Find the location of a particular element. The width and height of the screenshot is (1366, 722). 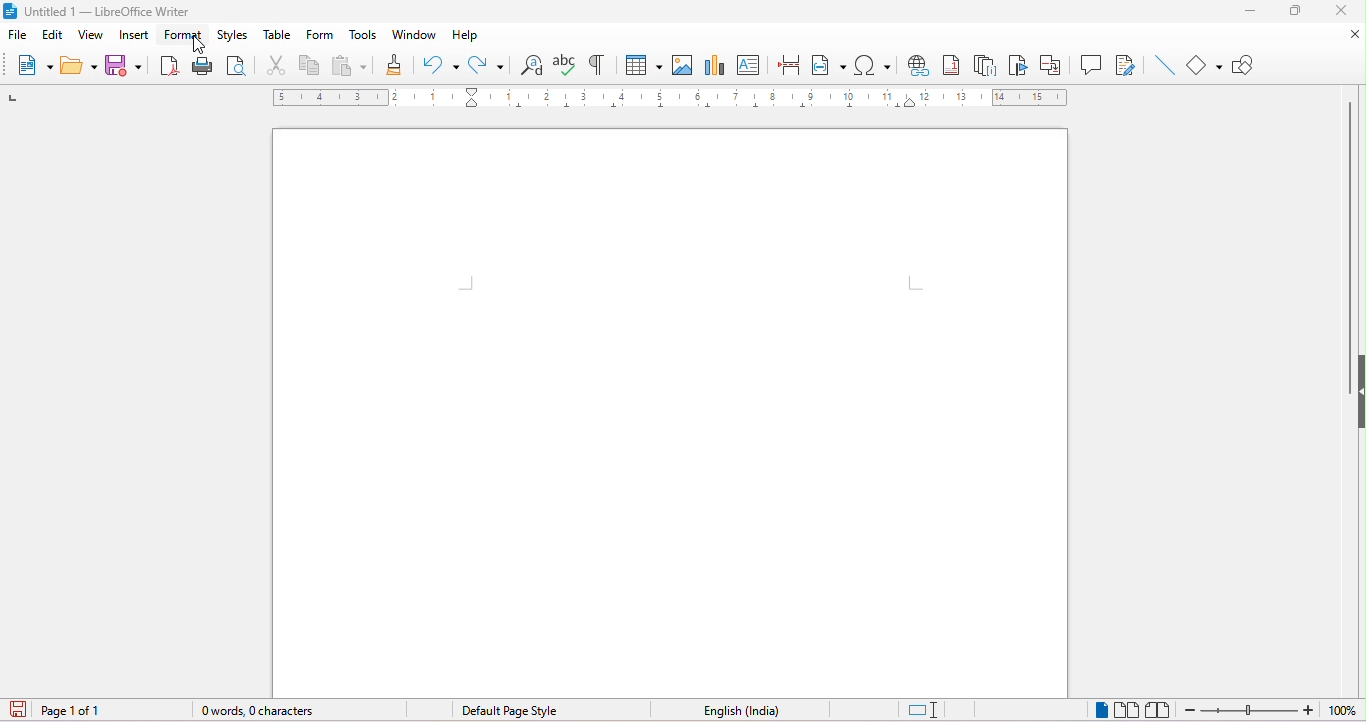

hyperlink is located at coordinates (921, 68).